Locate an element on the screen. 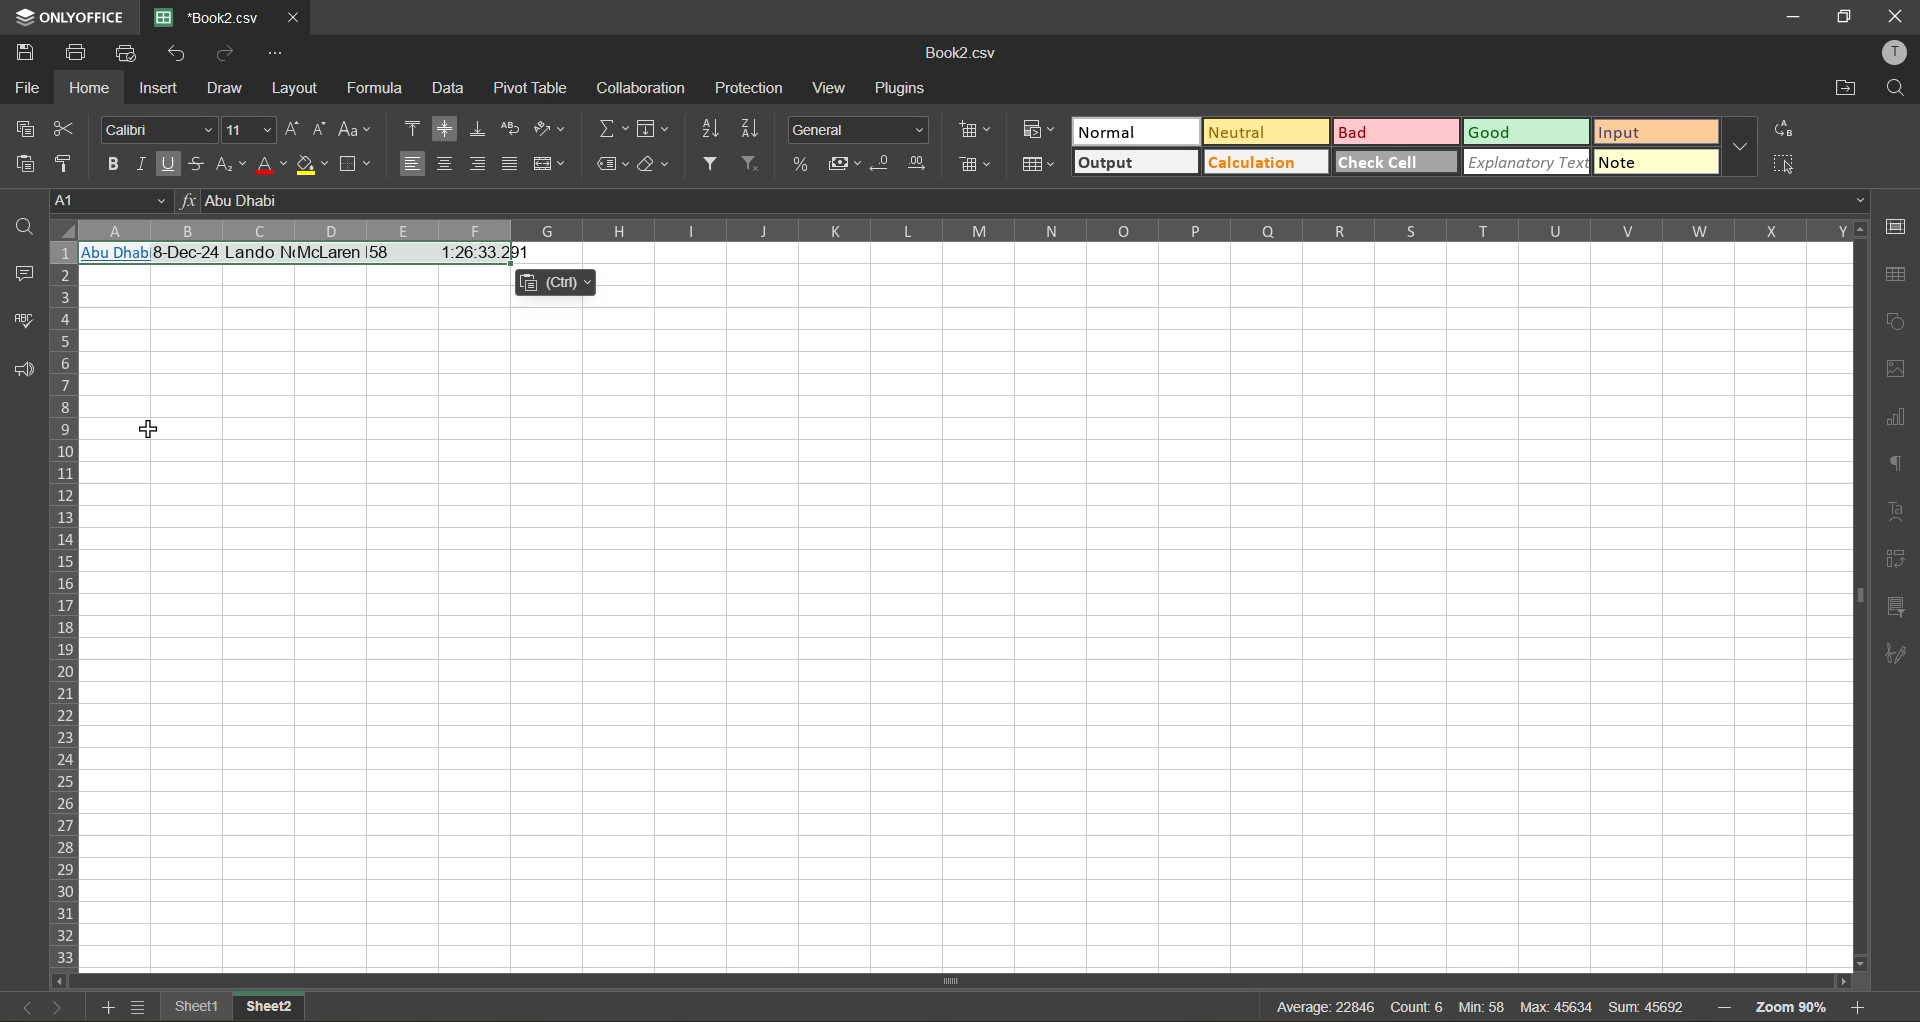  options is located at coordinates (276, 54).